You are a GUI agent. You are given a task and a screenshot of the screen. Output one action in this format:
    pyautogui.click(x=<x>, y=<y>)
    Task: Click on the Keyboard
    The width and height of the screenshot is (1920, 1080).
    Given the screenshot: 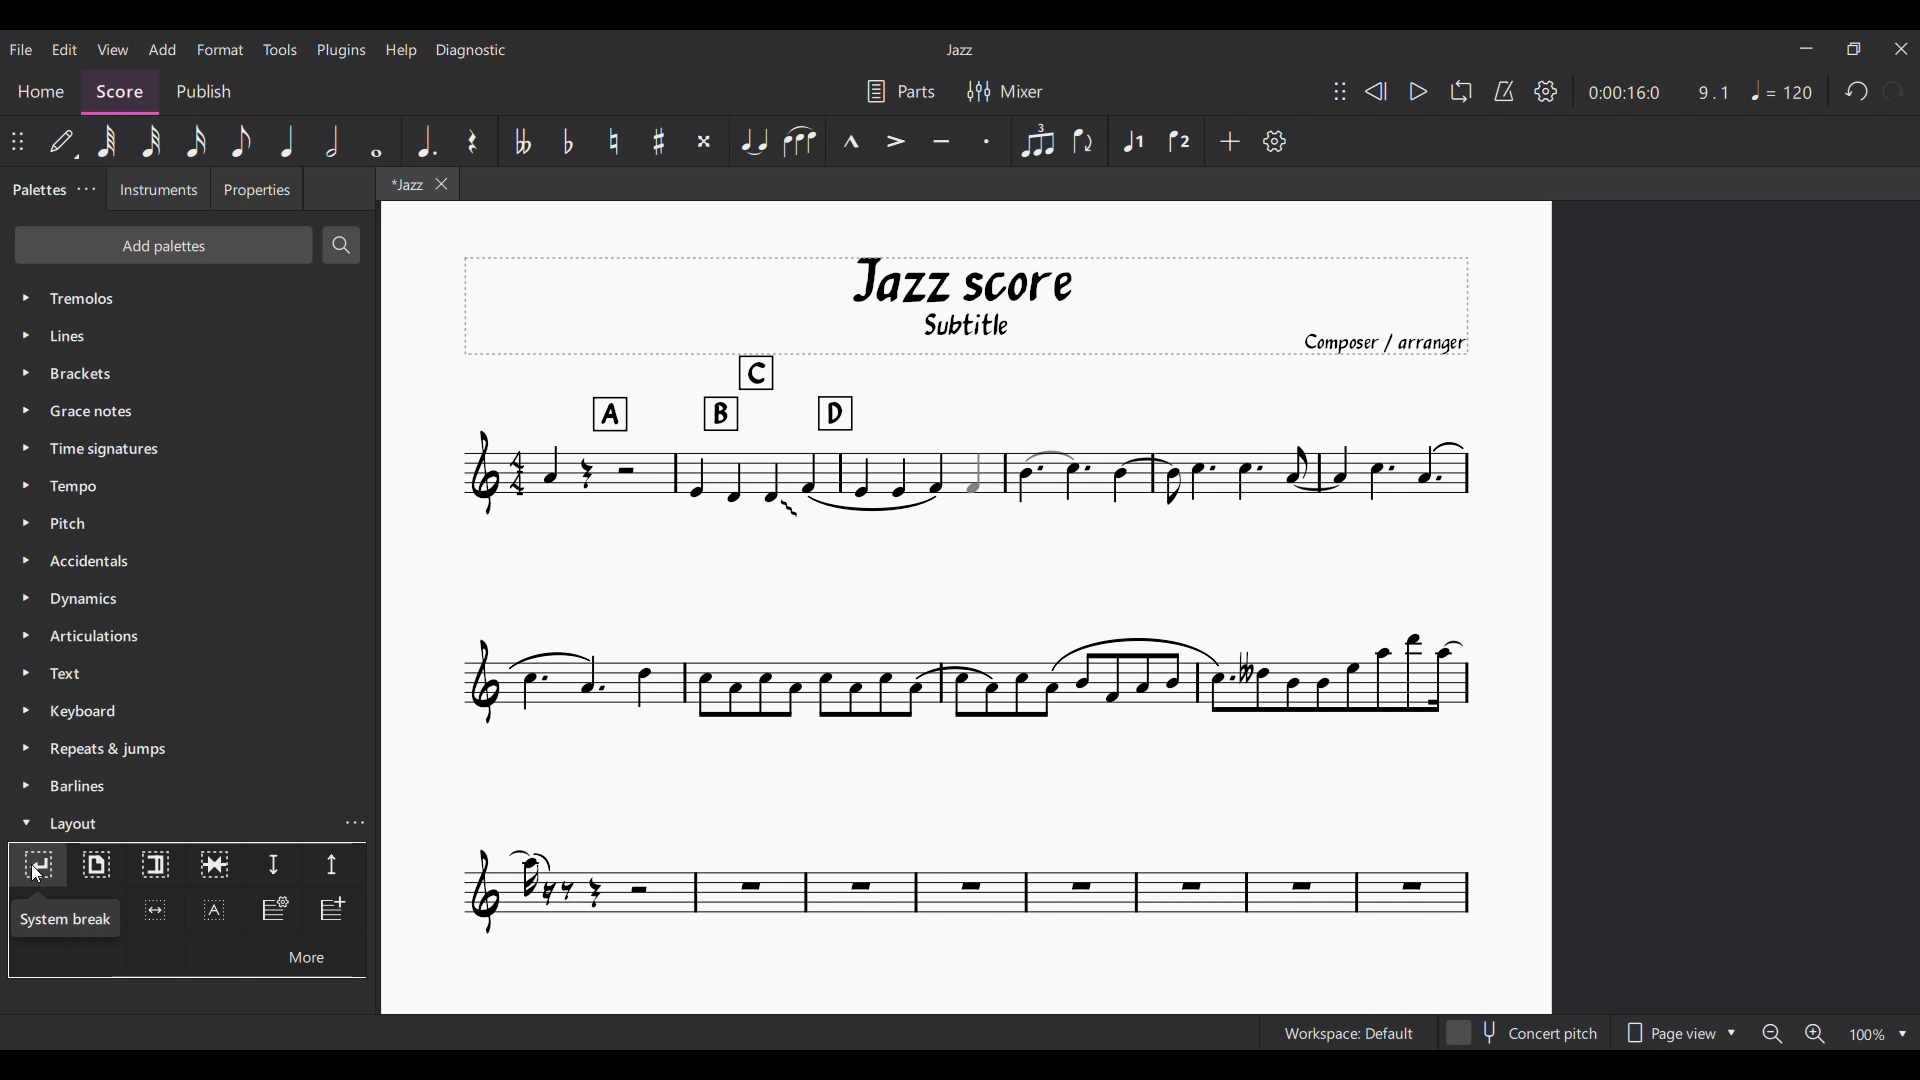 What is the action you would take?
    pyautogui.click(x=191, y=711)
    